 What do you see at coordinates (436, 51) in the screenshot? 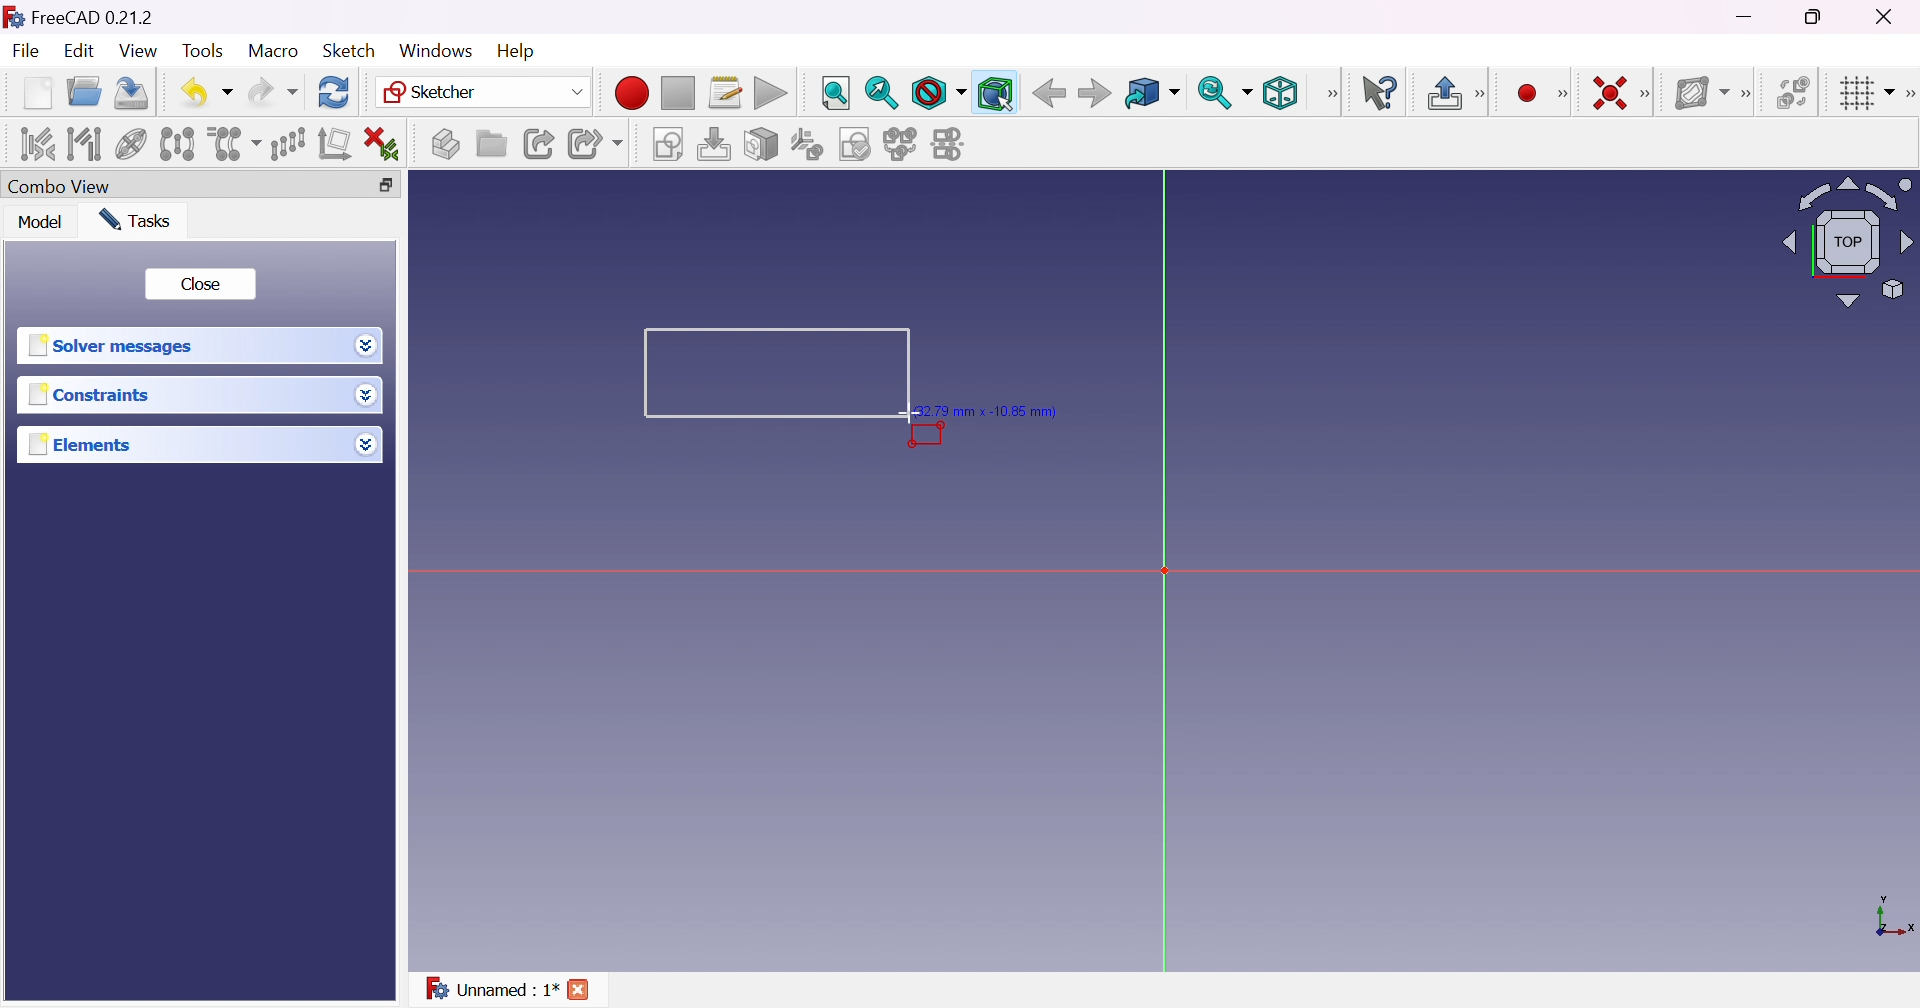
I see `Windows` at bounding box center [436, 51].